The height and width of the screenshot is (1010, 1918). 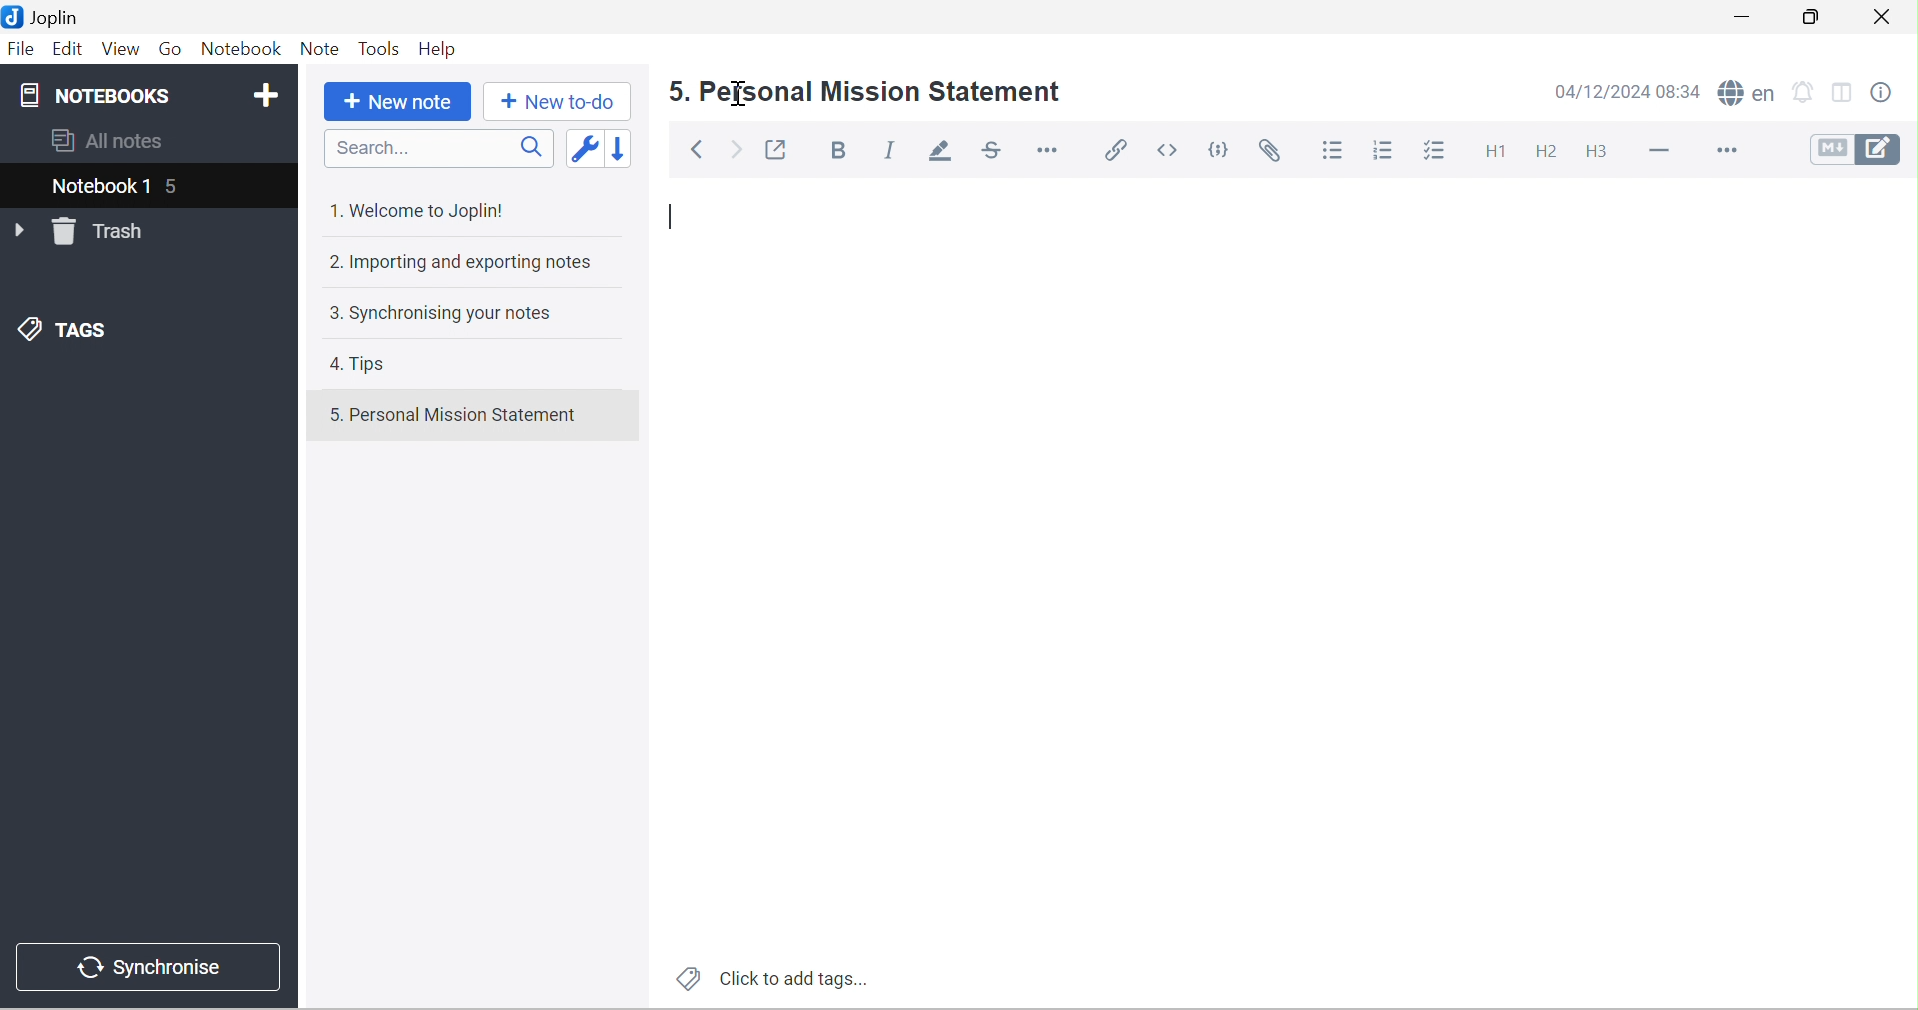 What do you see at coordinates (1894, 92) in the screenshot?
I see `Note properties` at bounding box center [1894, 92].